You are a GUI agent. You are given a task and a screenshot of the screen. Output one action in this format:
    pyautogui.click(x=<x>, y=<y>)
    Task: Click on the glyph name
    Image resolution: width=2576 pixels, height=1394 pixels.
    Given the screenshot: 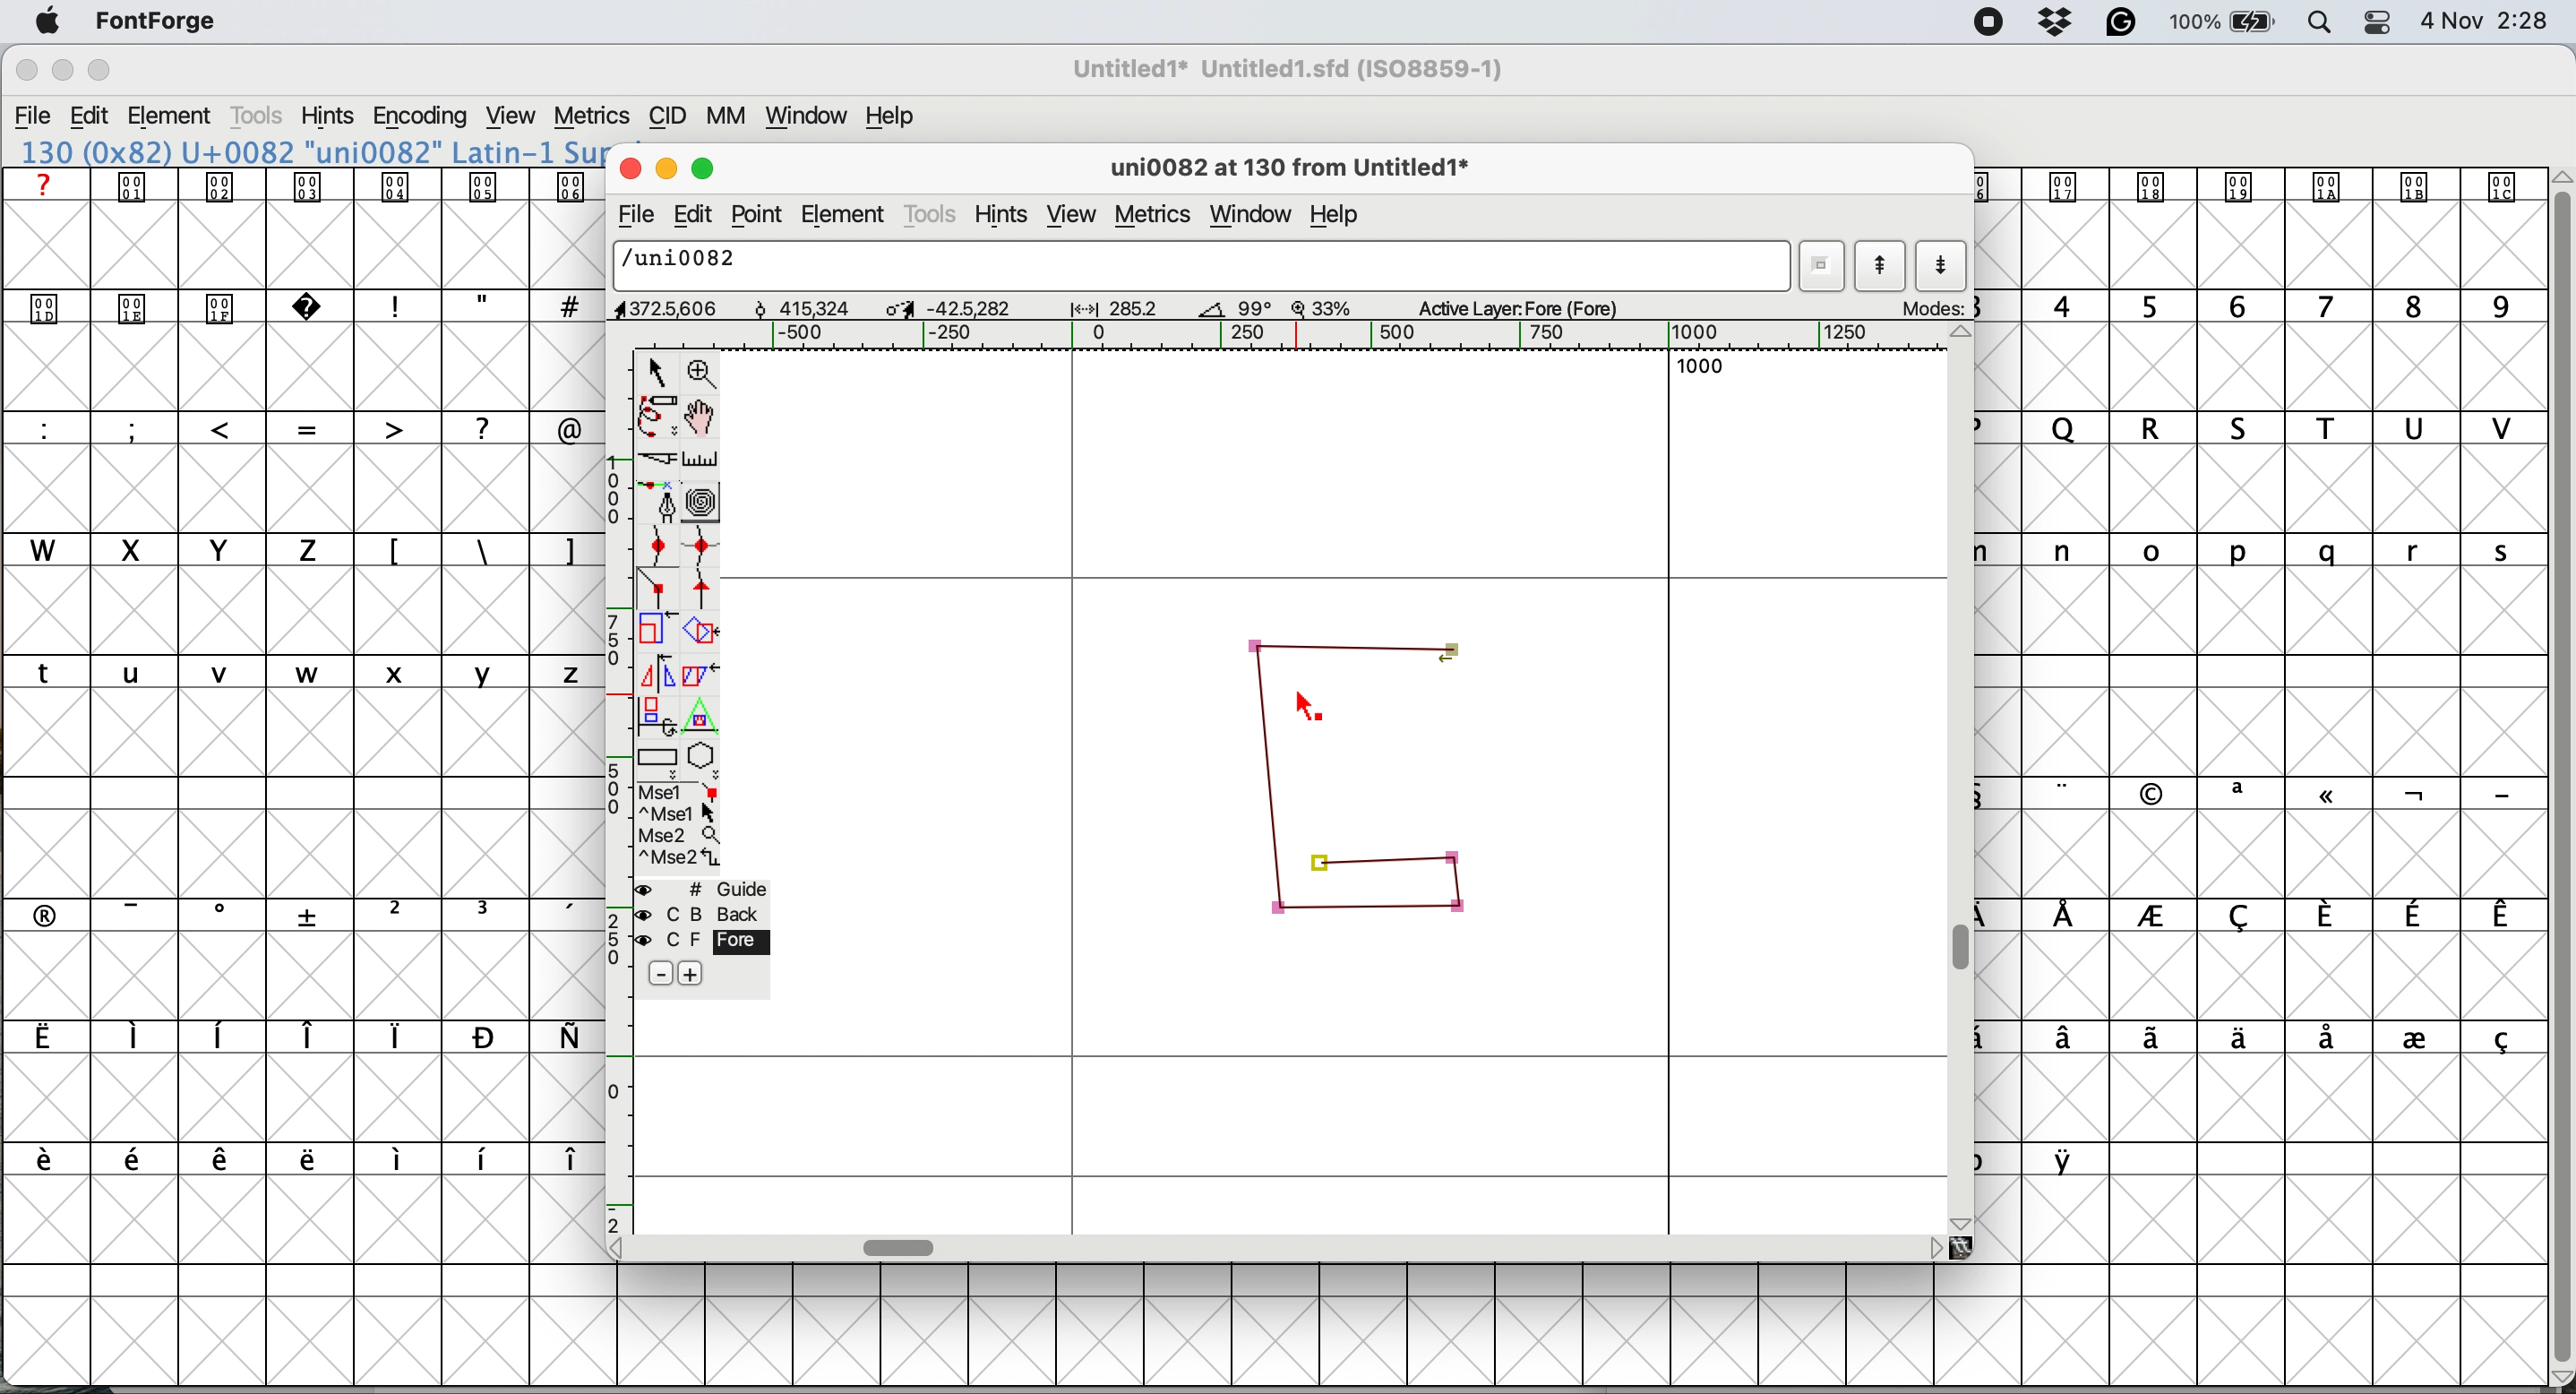 What is the action you would take?
    pyautogui.click(x=1196, y=264)
    